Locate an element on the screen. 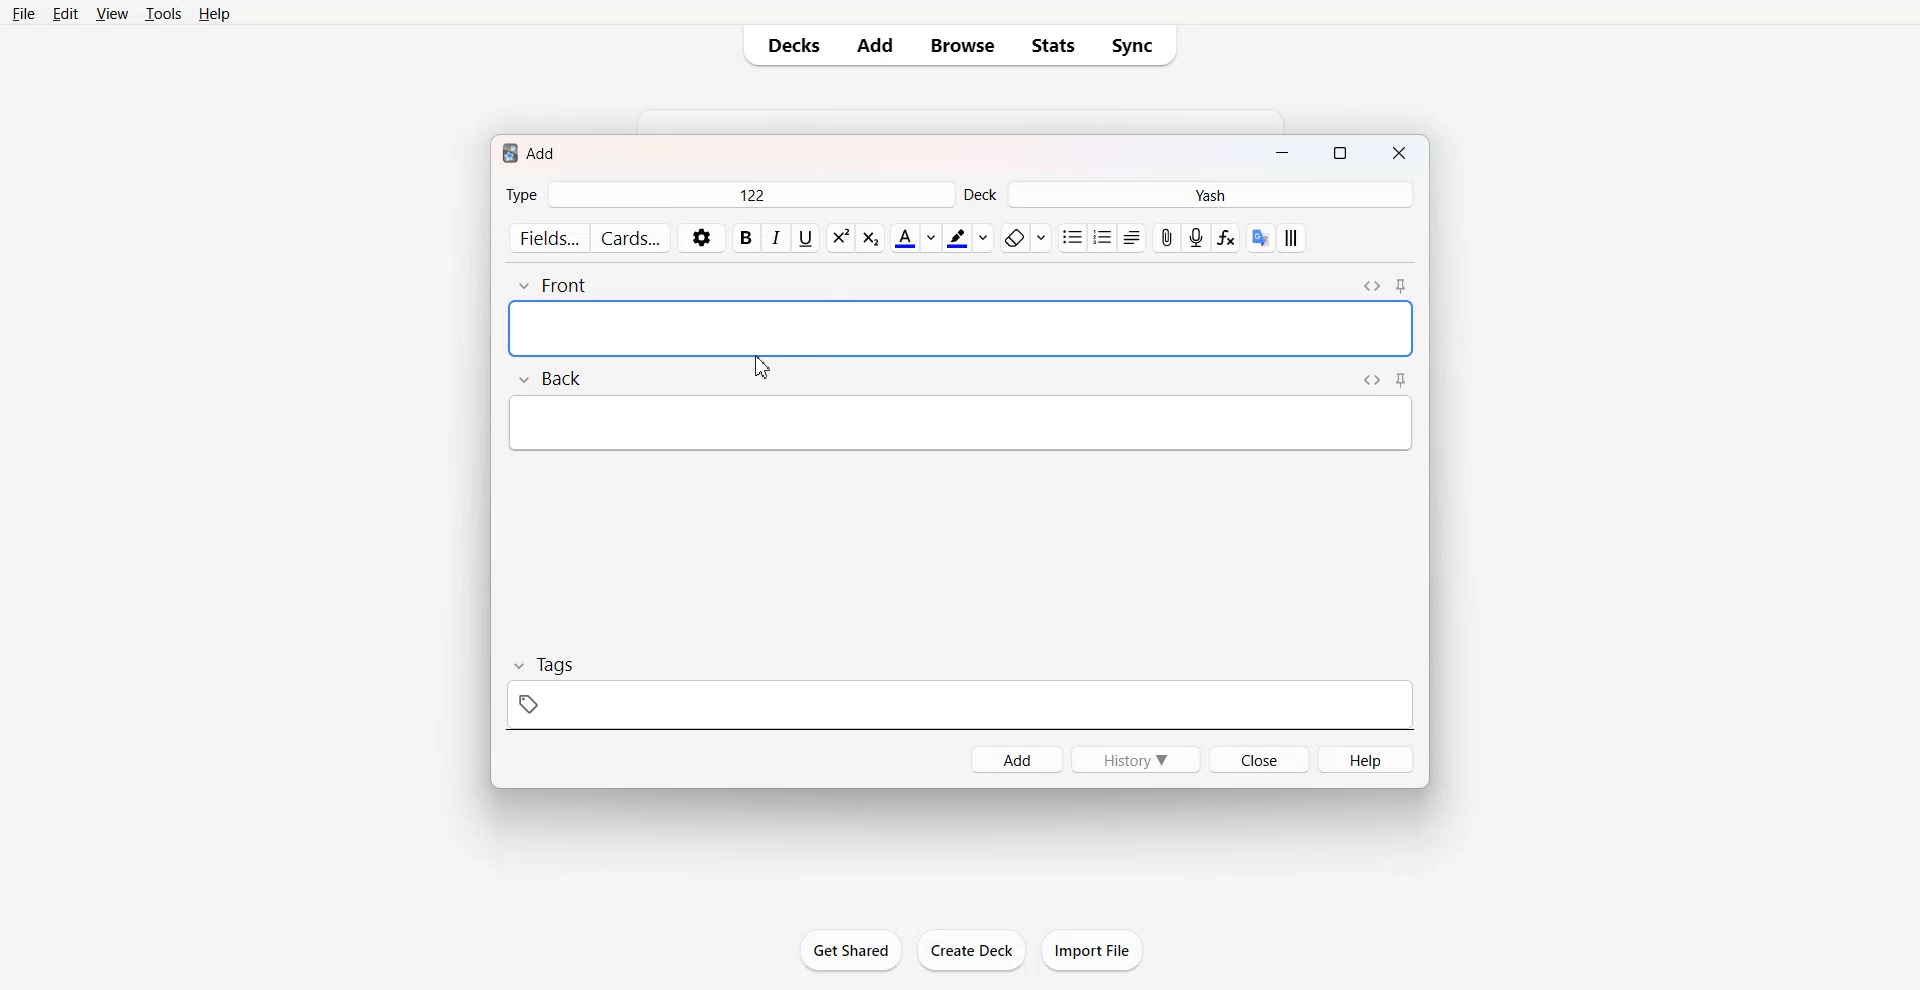 The image size is (1920, 990). Underline is located at coordinates (805, 238).